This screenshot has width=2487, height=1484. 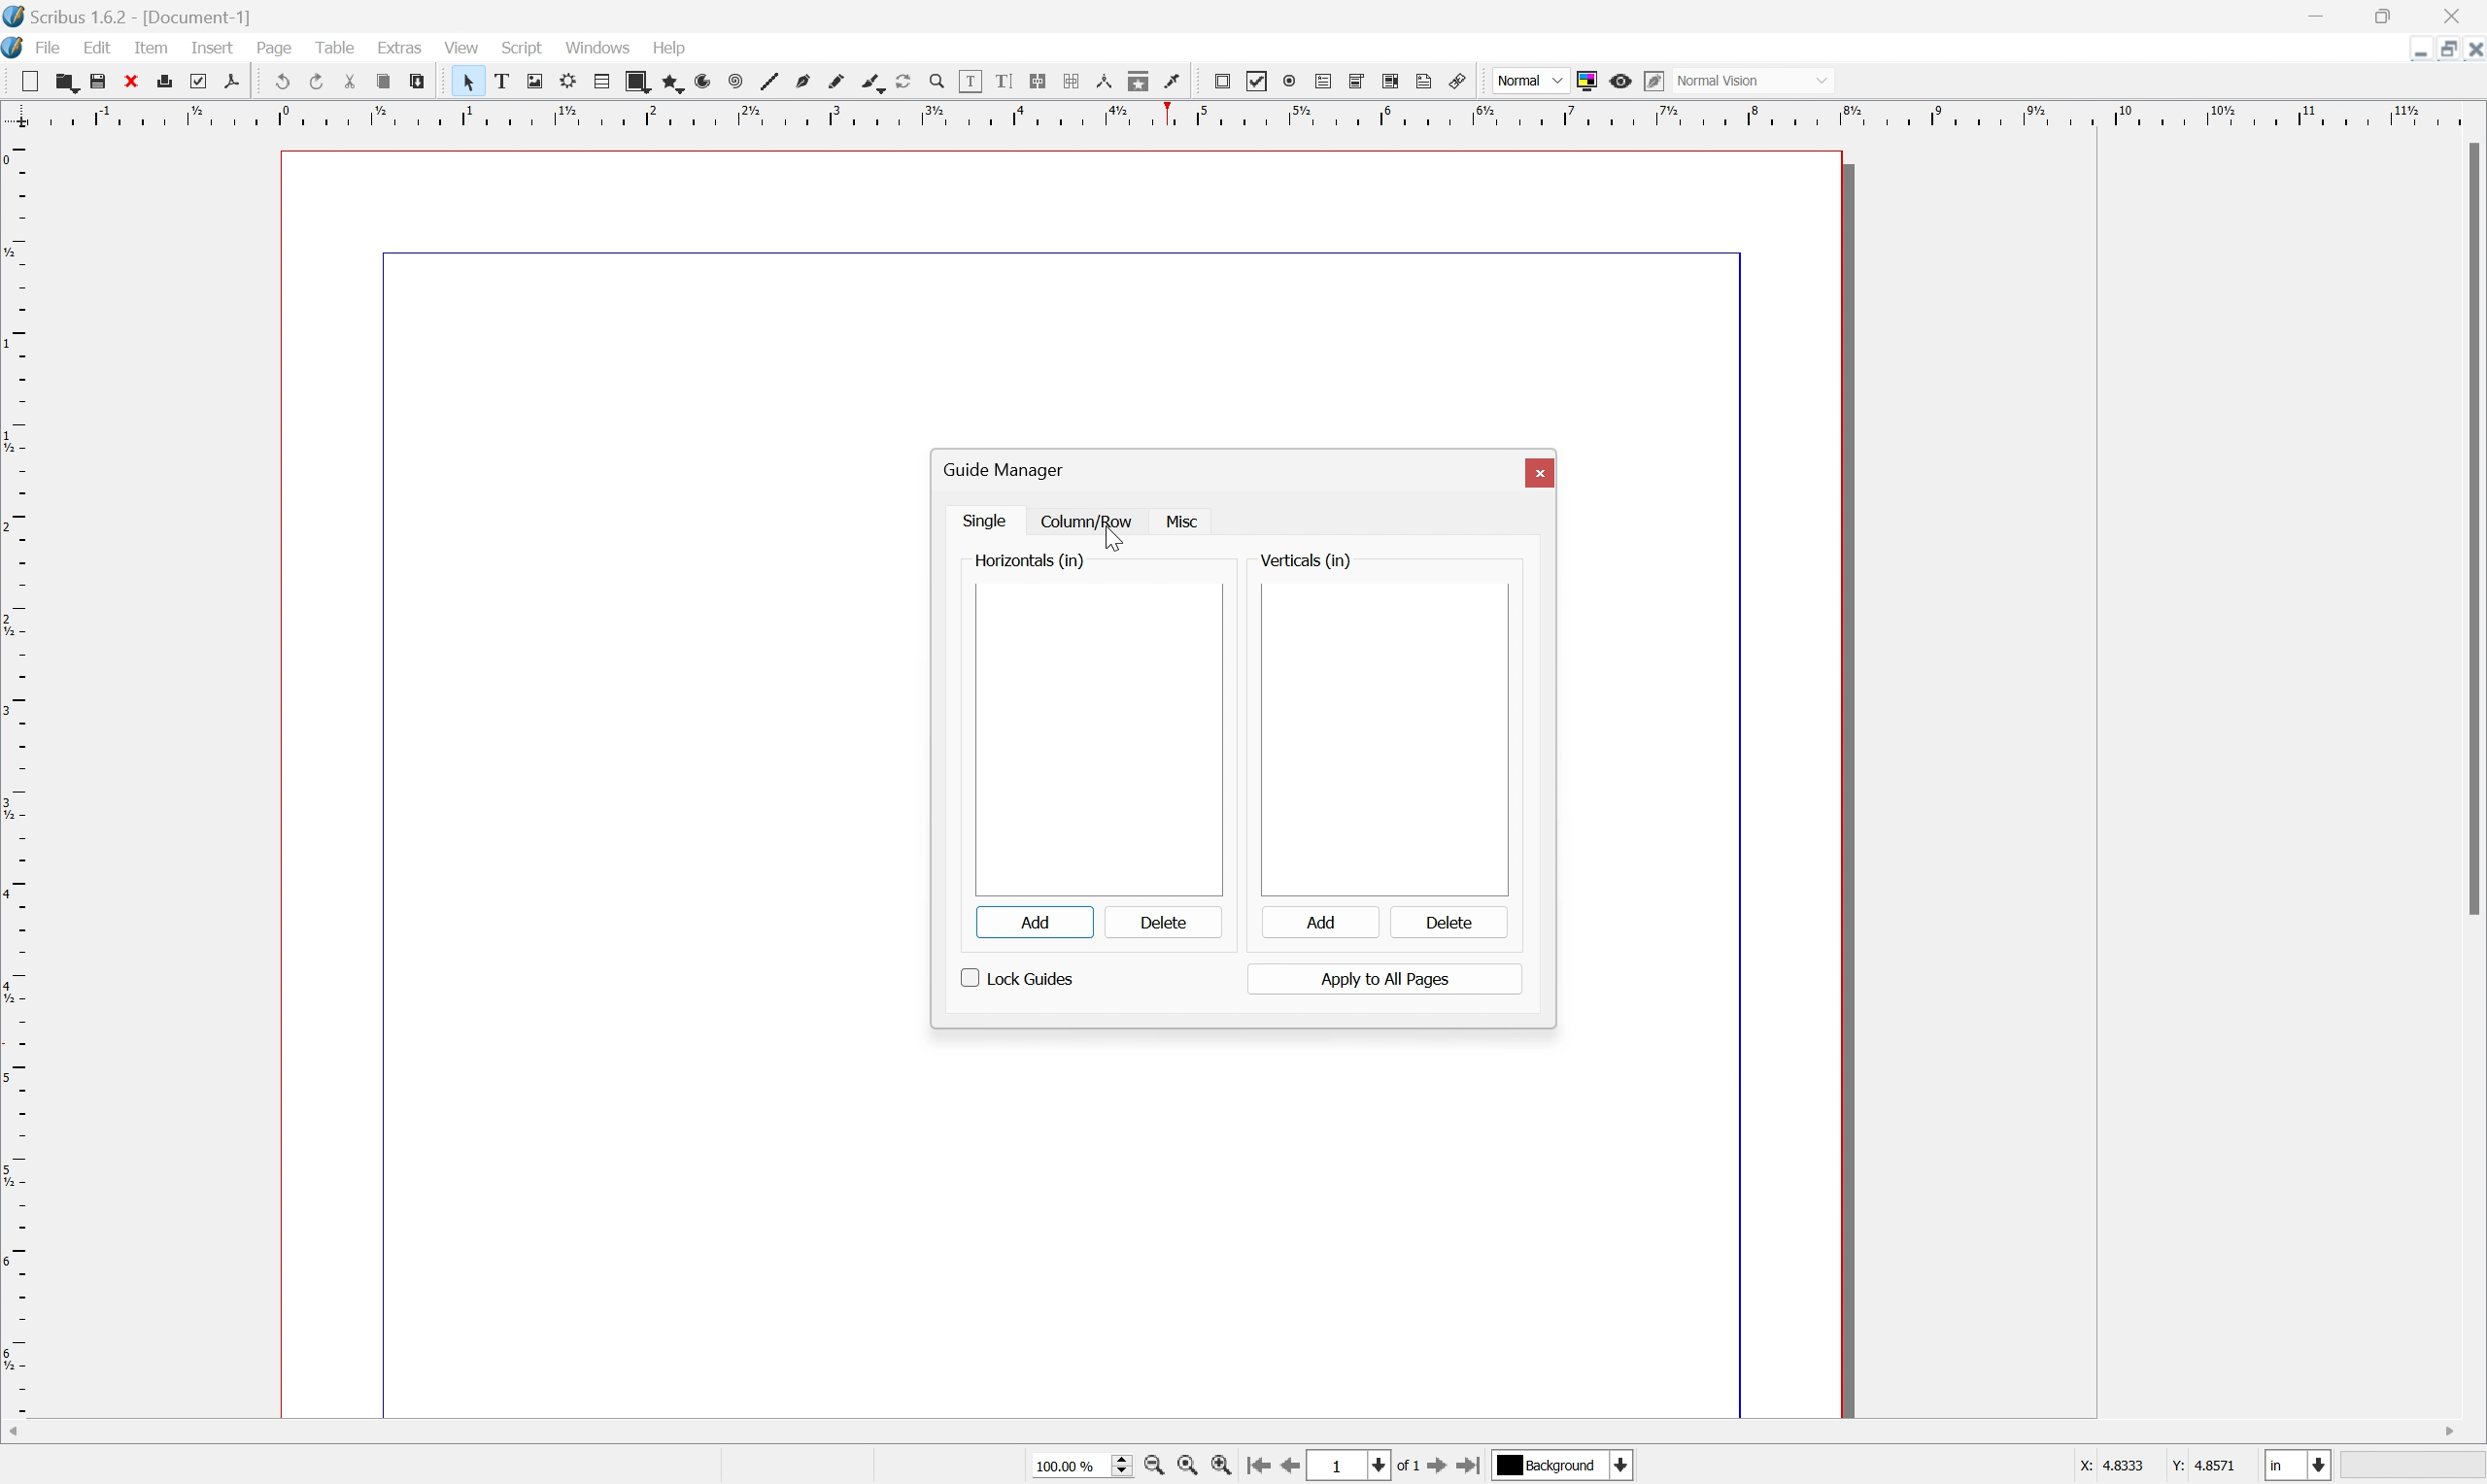 What do you see at coordinates (501, 81) in the screenshot?
I see `text box` at bounding box center [501, 81].